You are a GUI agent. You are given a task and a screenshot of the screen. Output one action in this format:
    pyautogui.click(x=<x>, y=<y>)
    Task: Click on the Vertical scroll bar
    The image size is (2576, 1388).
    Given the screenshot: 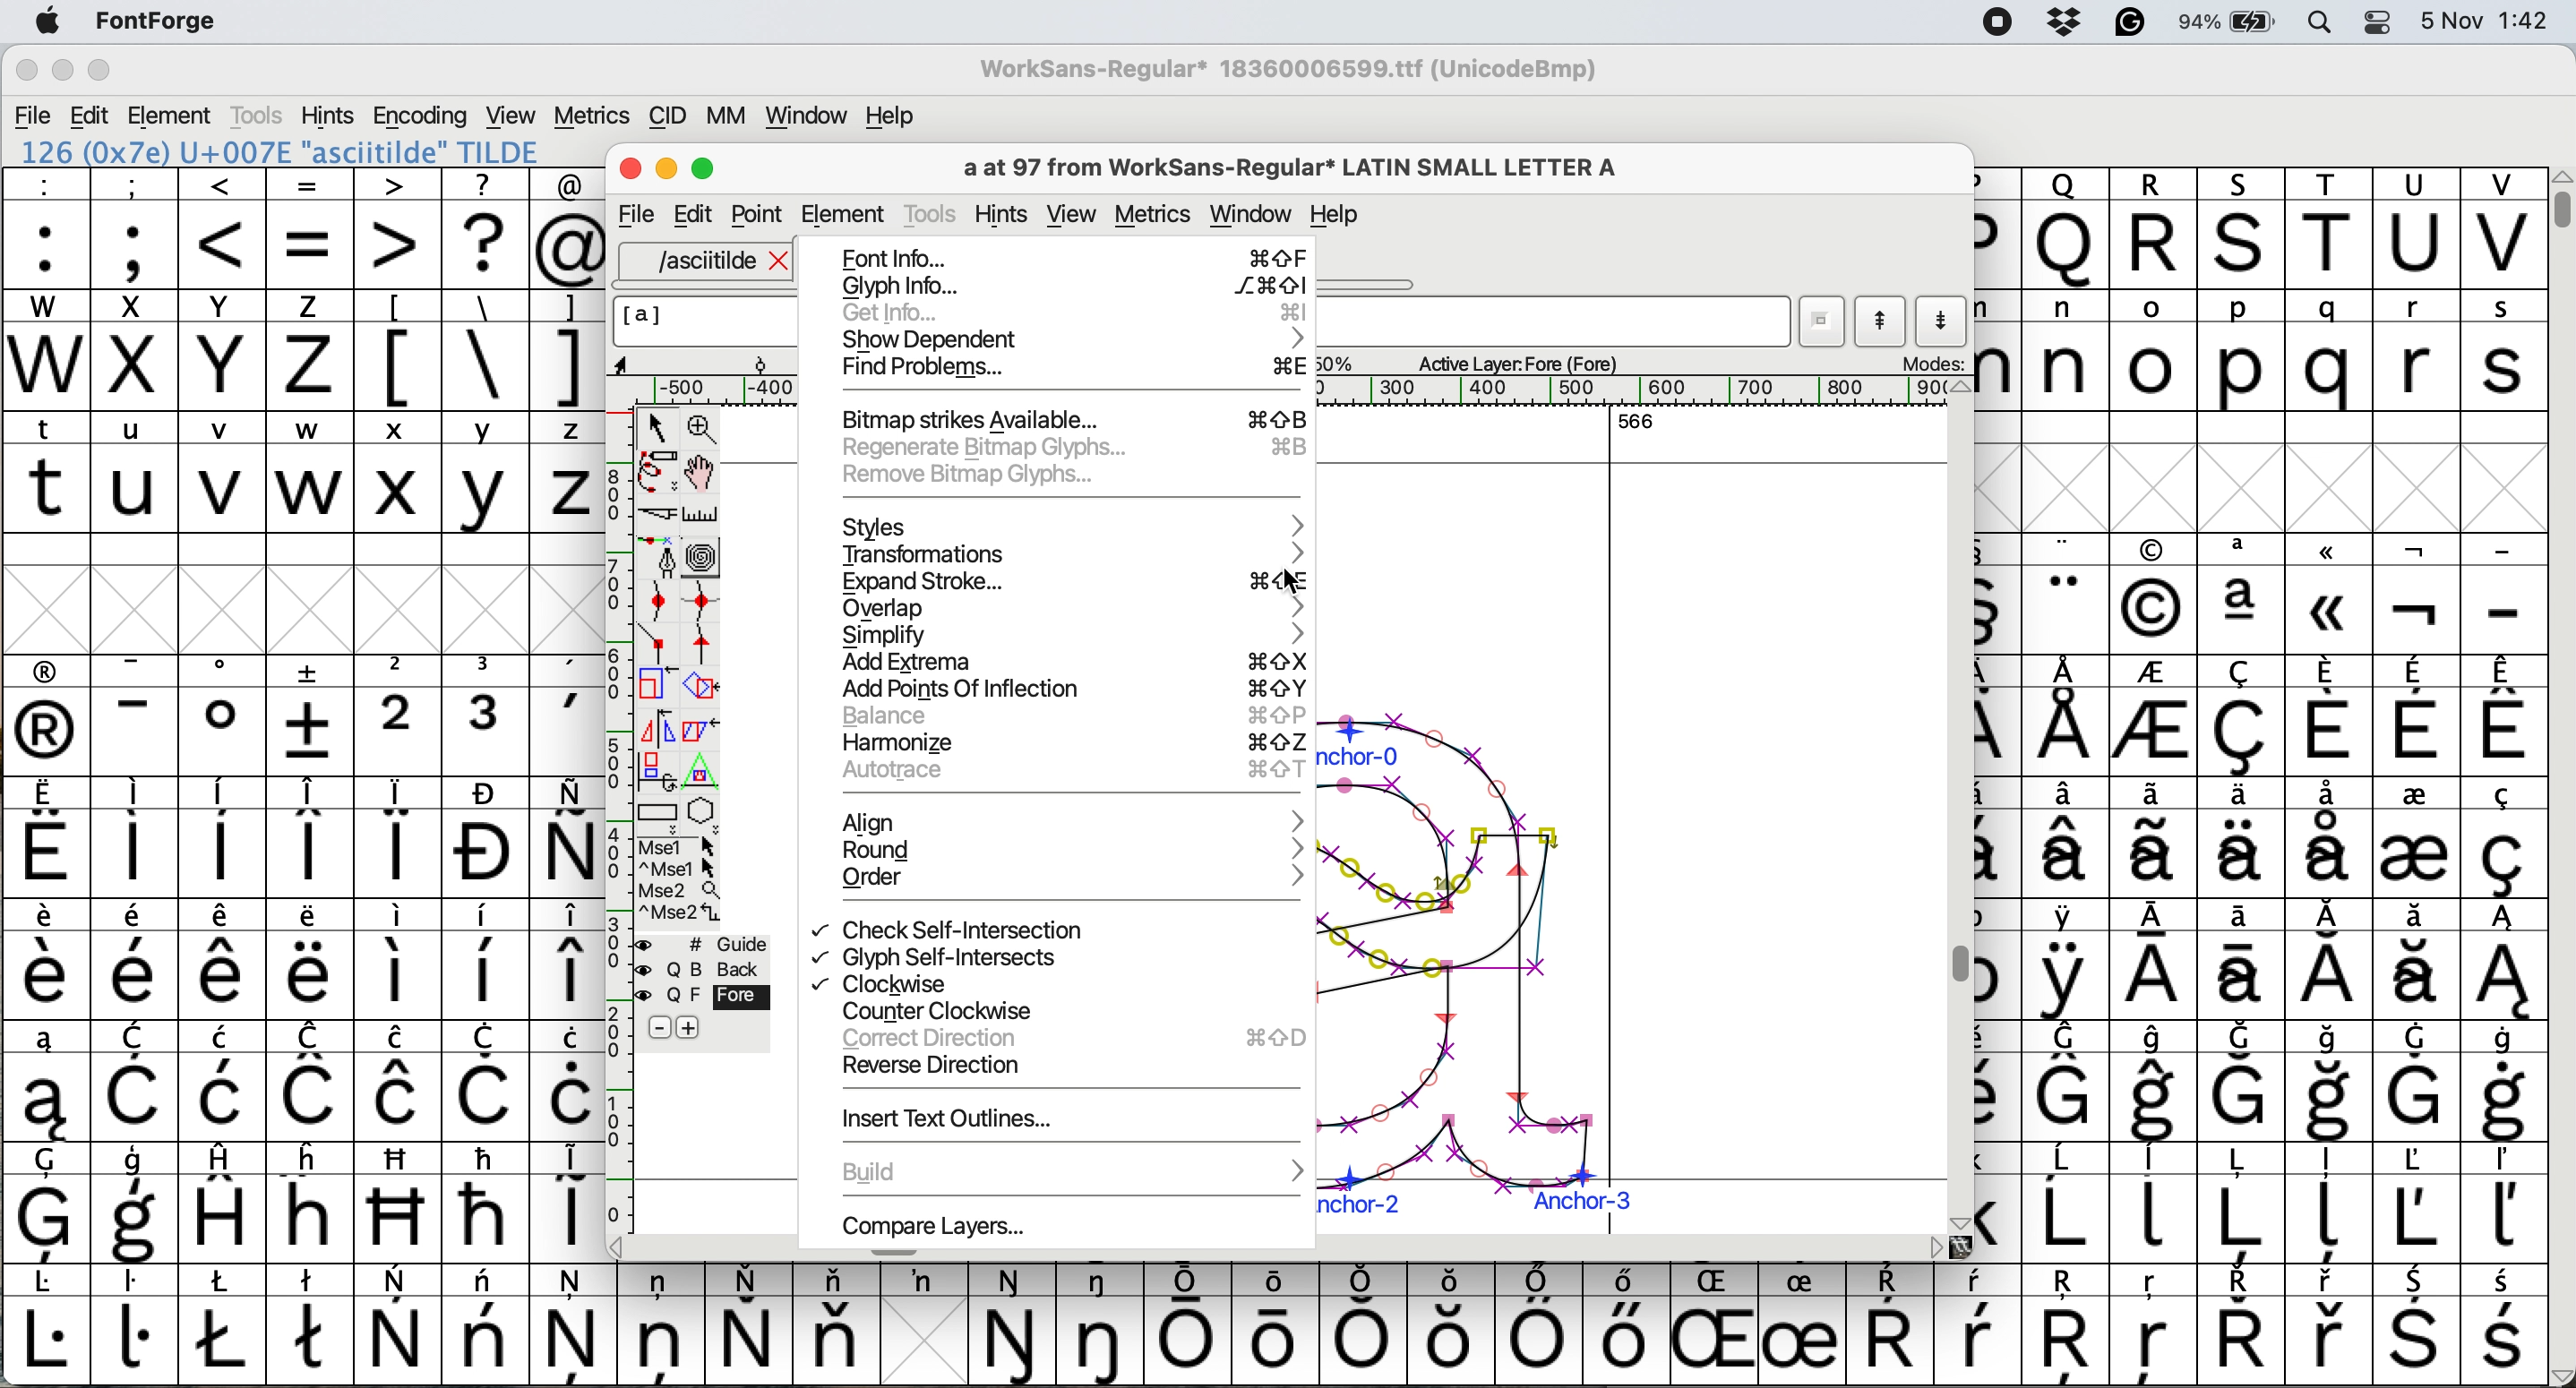 What is the action you would take?
    pyautogui.click(x=1954, y=967)
    